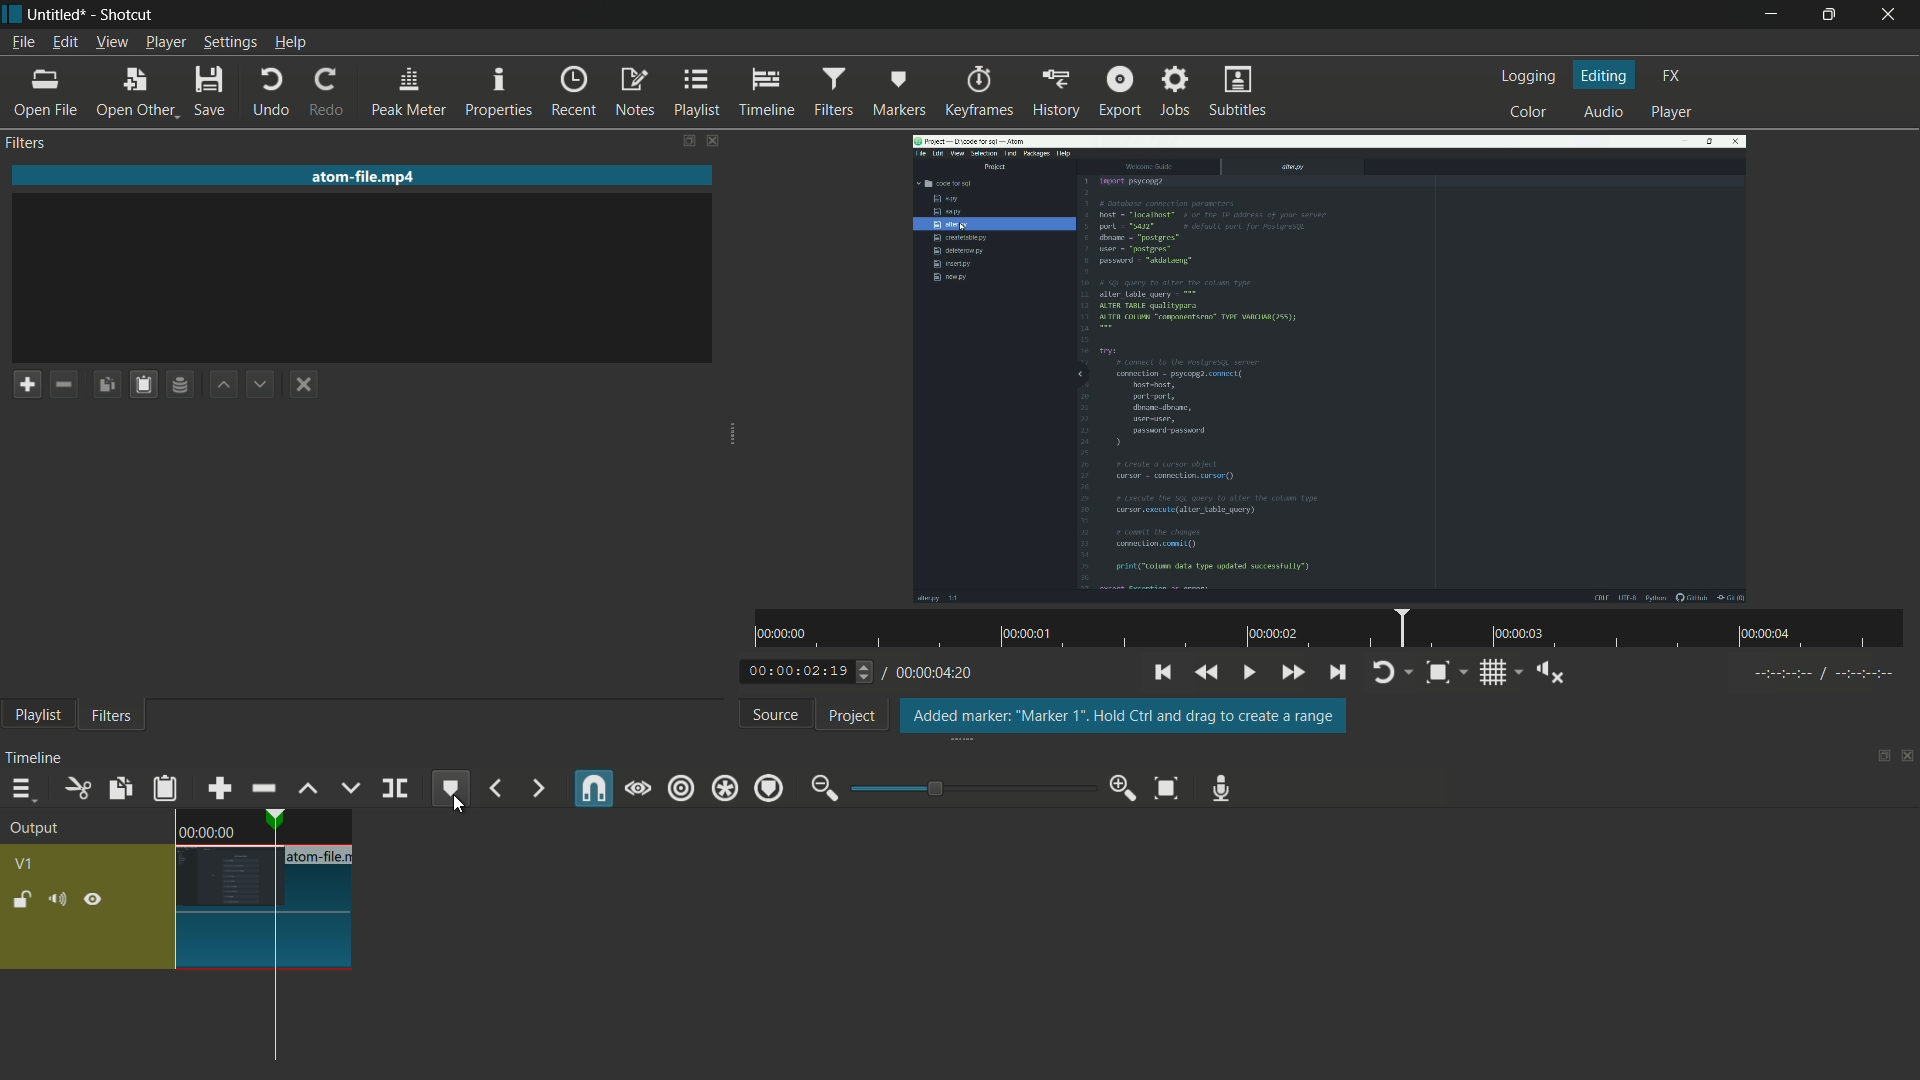  Describe the element at coordinates (1120, 92) in the screenshot. I see `export` at that location.